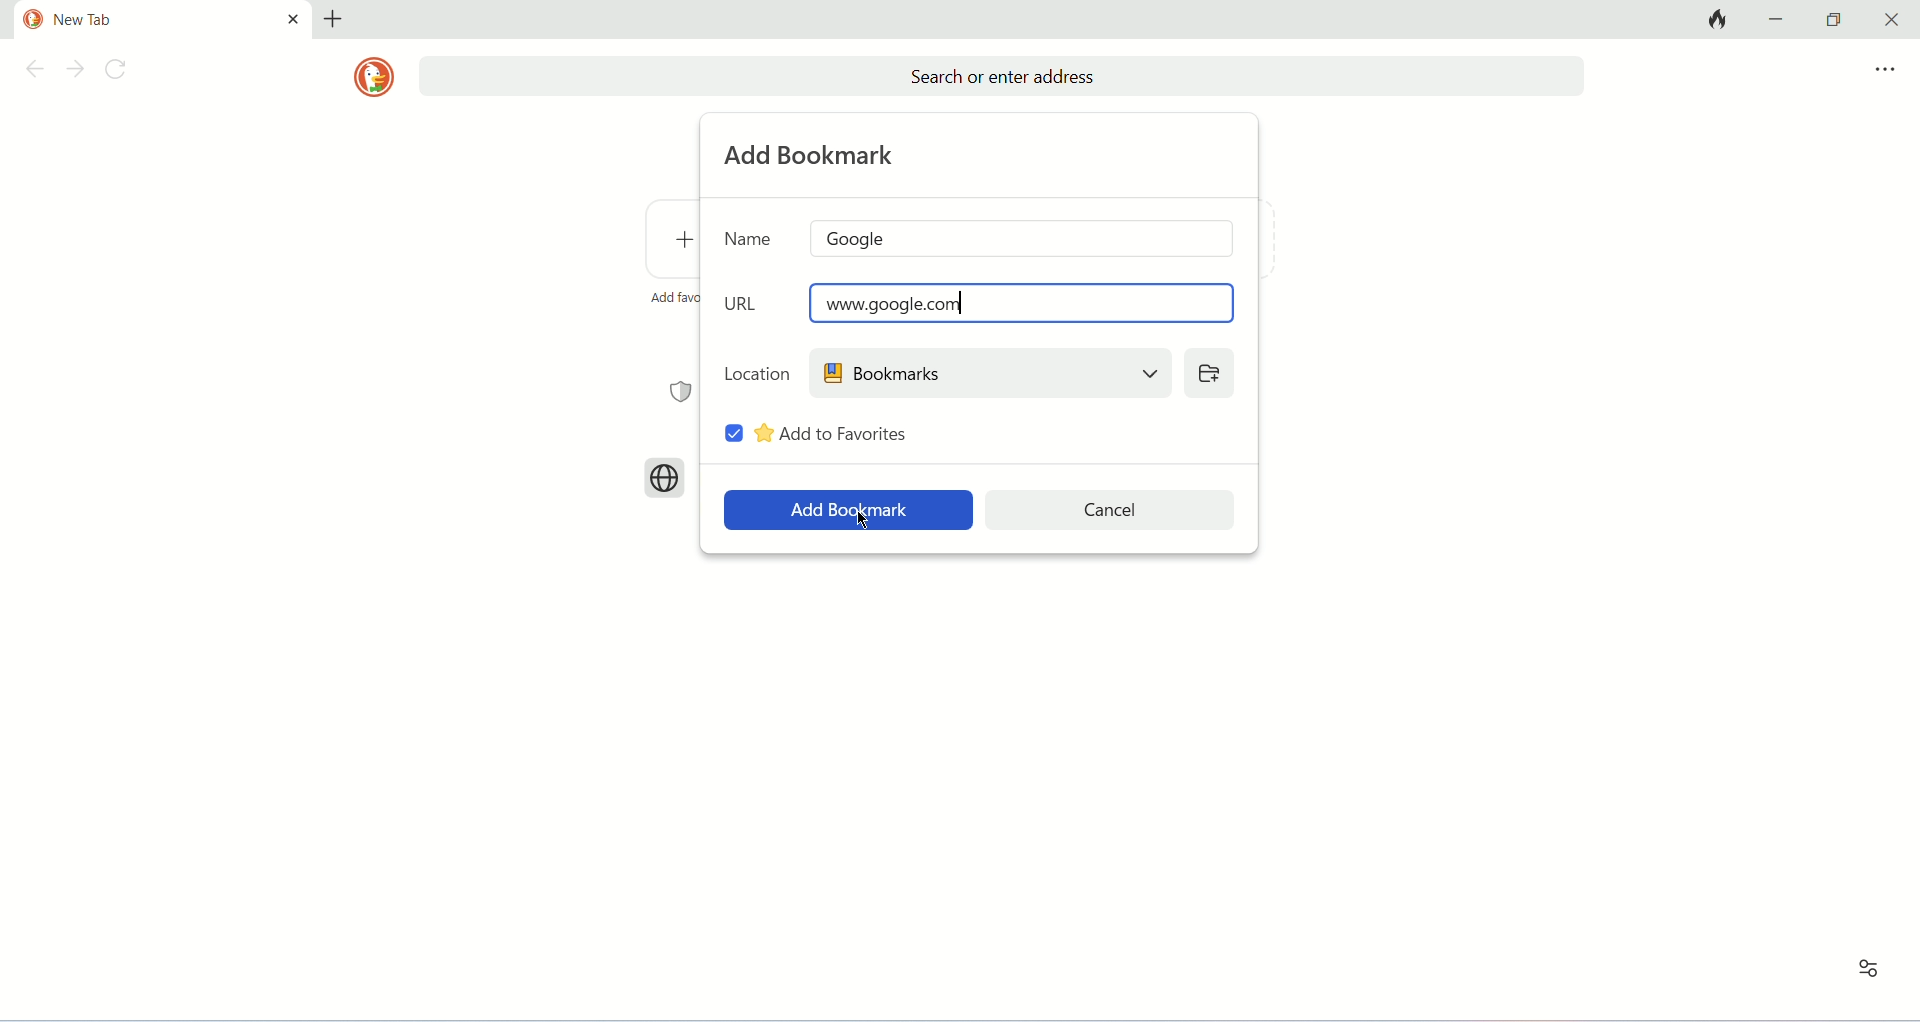 The width and height of the screenshot is (1920, 1022). Describe the element at coordinates (1780, 18) in the screenshot. I see `minimize` at that location.